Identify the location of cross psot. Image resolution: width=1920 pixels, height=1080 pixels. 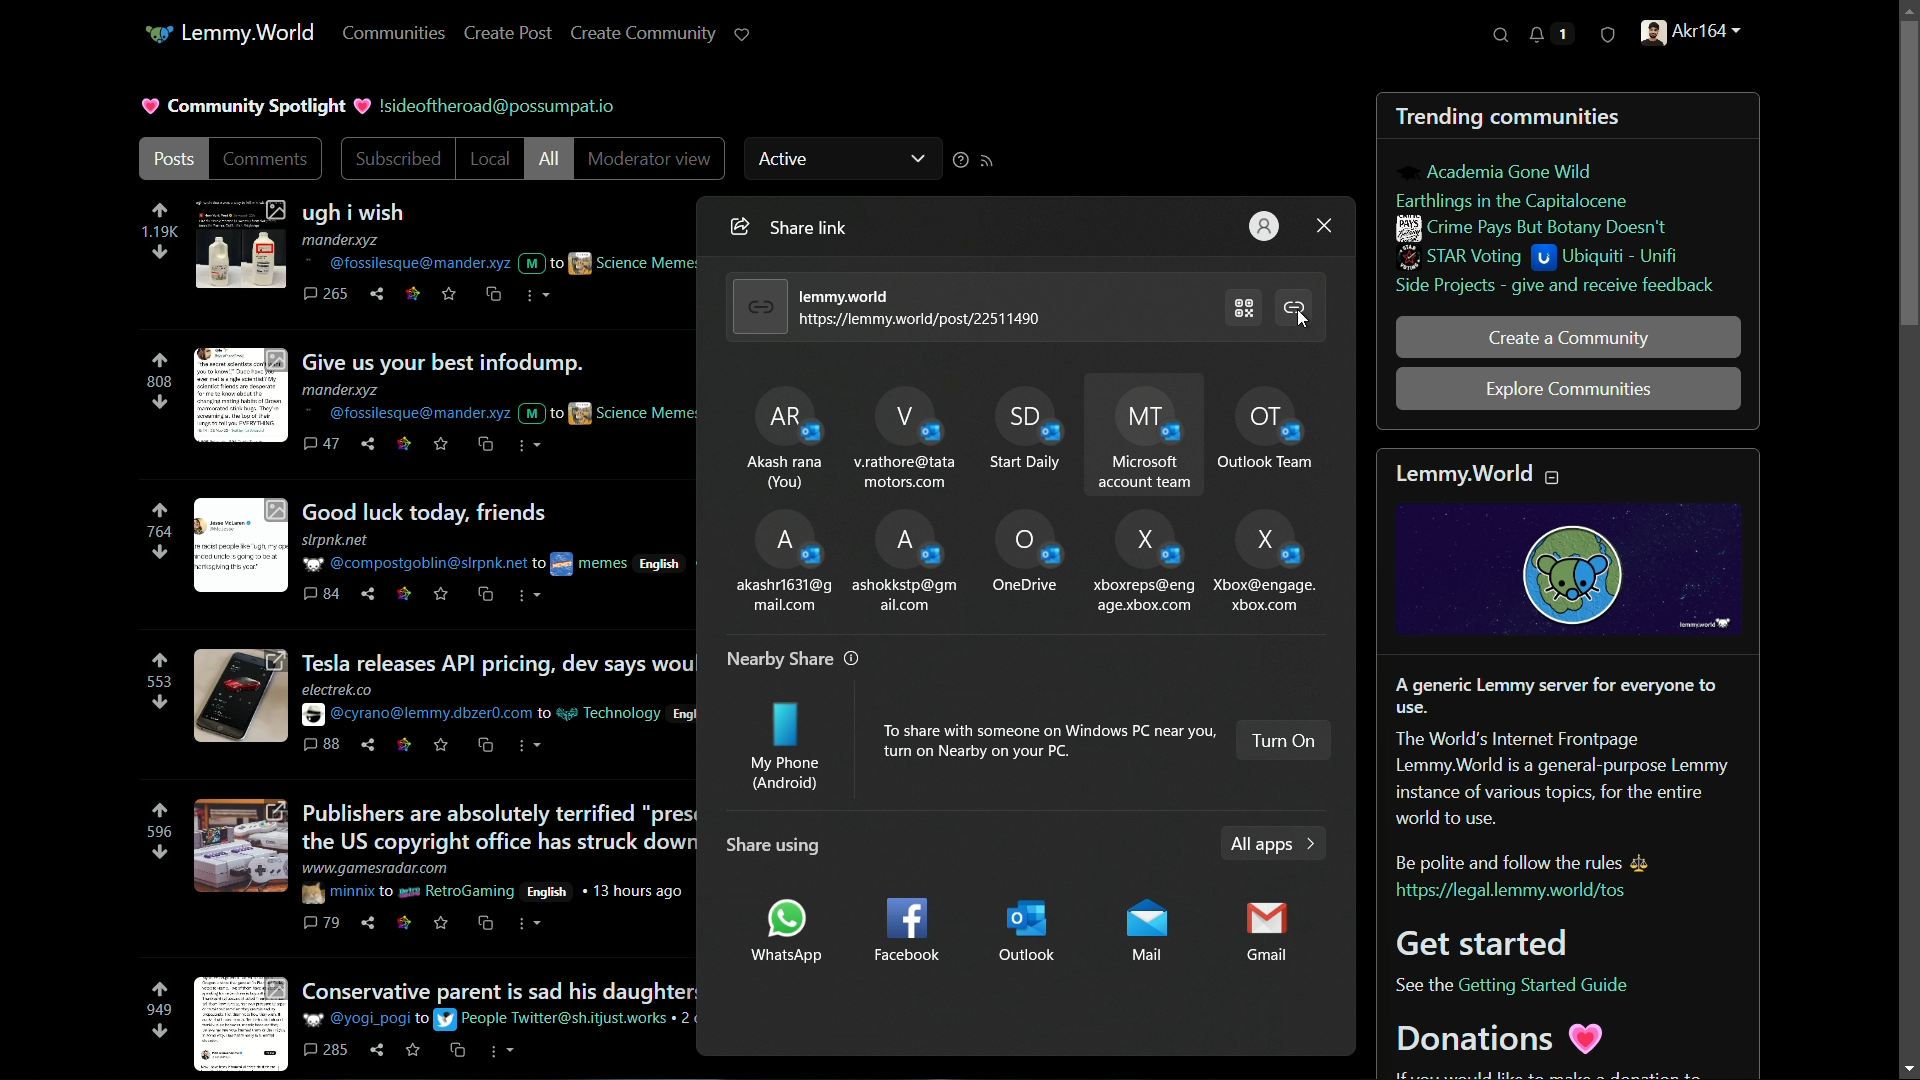
(487, 746).